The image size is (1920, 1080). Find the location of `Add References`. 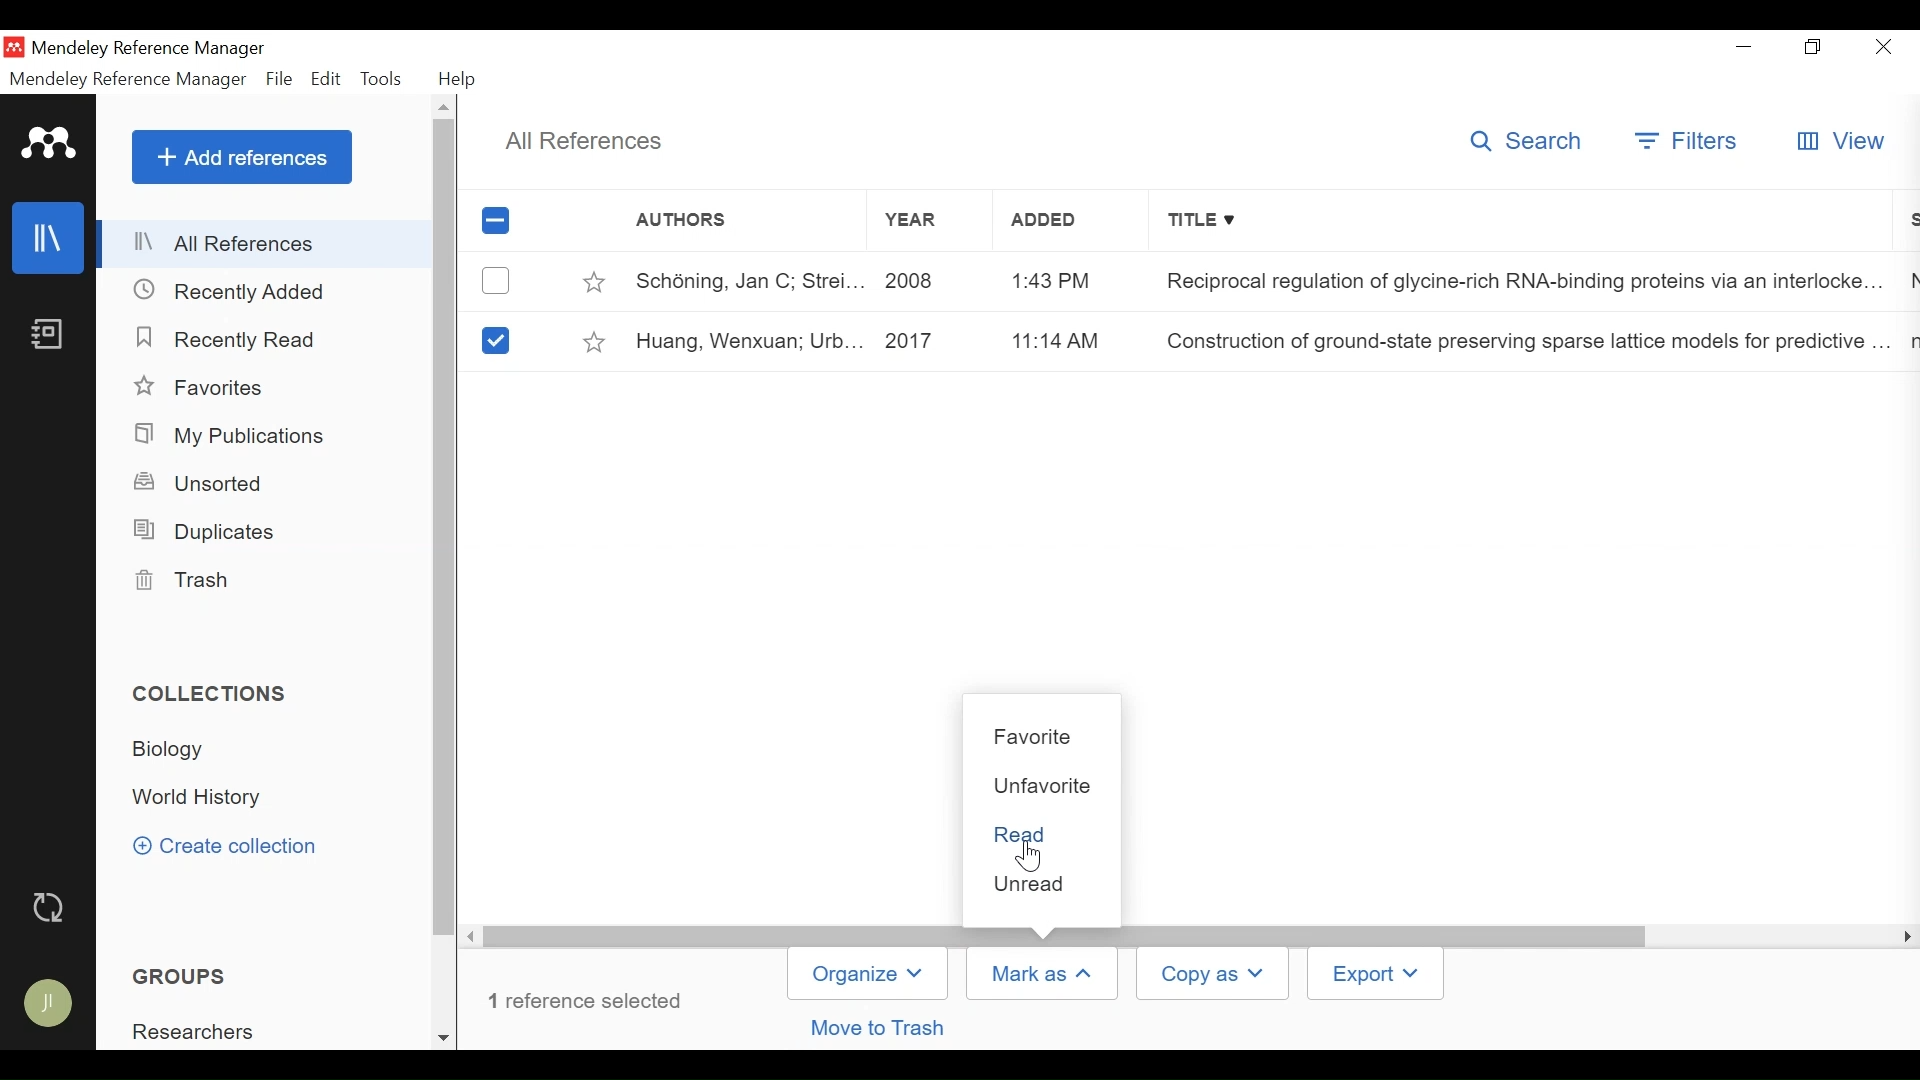

Add References is located at coordinates (242, 156).